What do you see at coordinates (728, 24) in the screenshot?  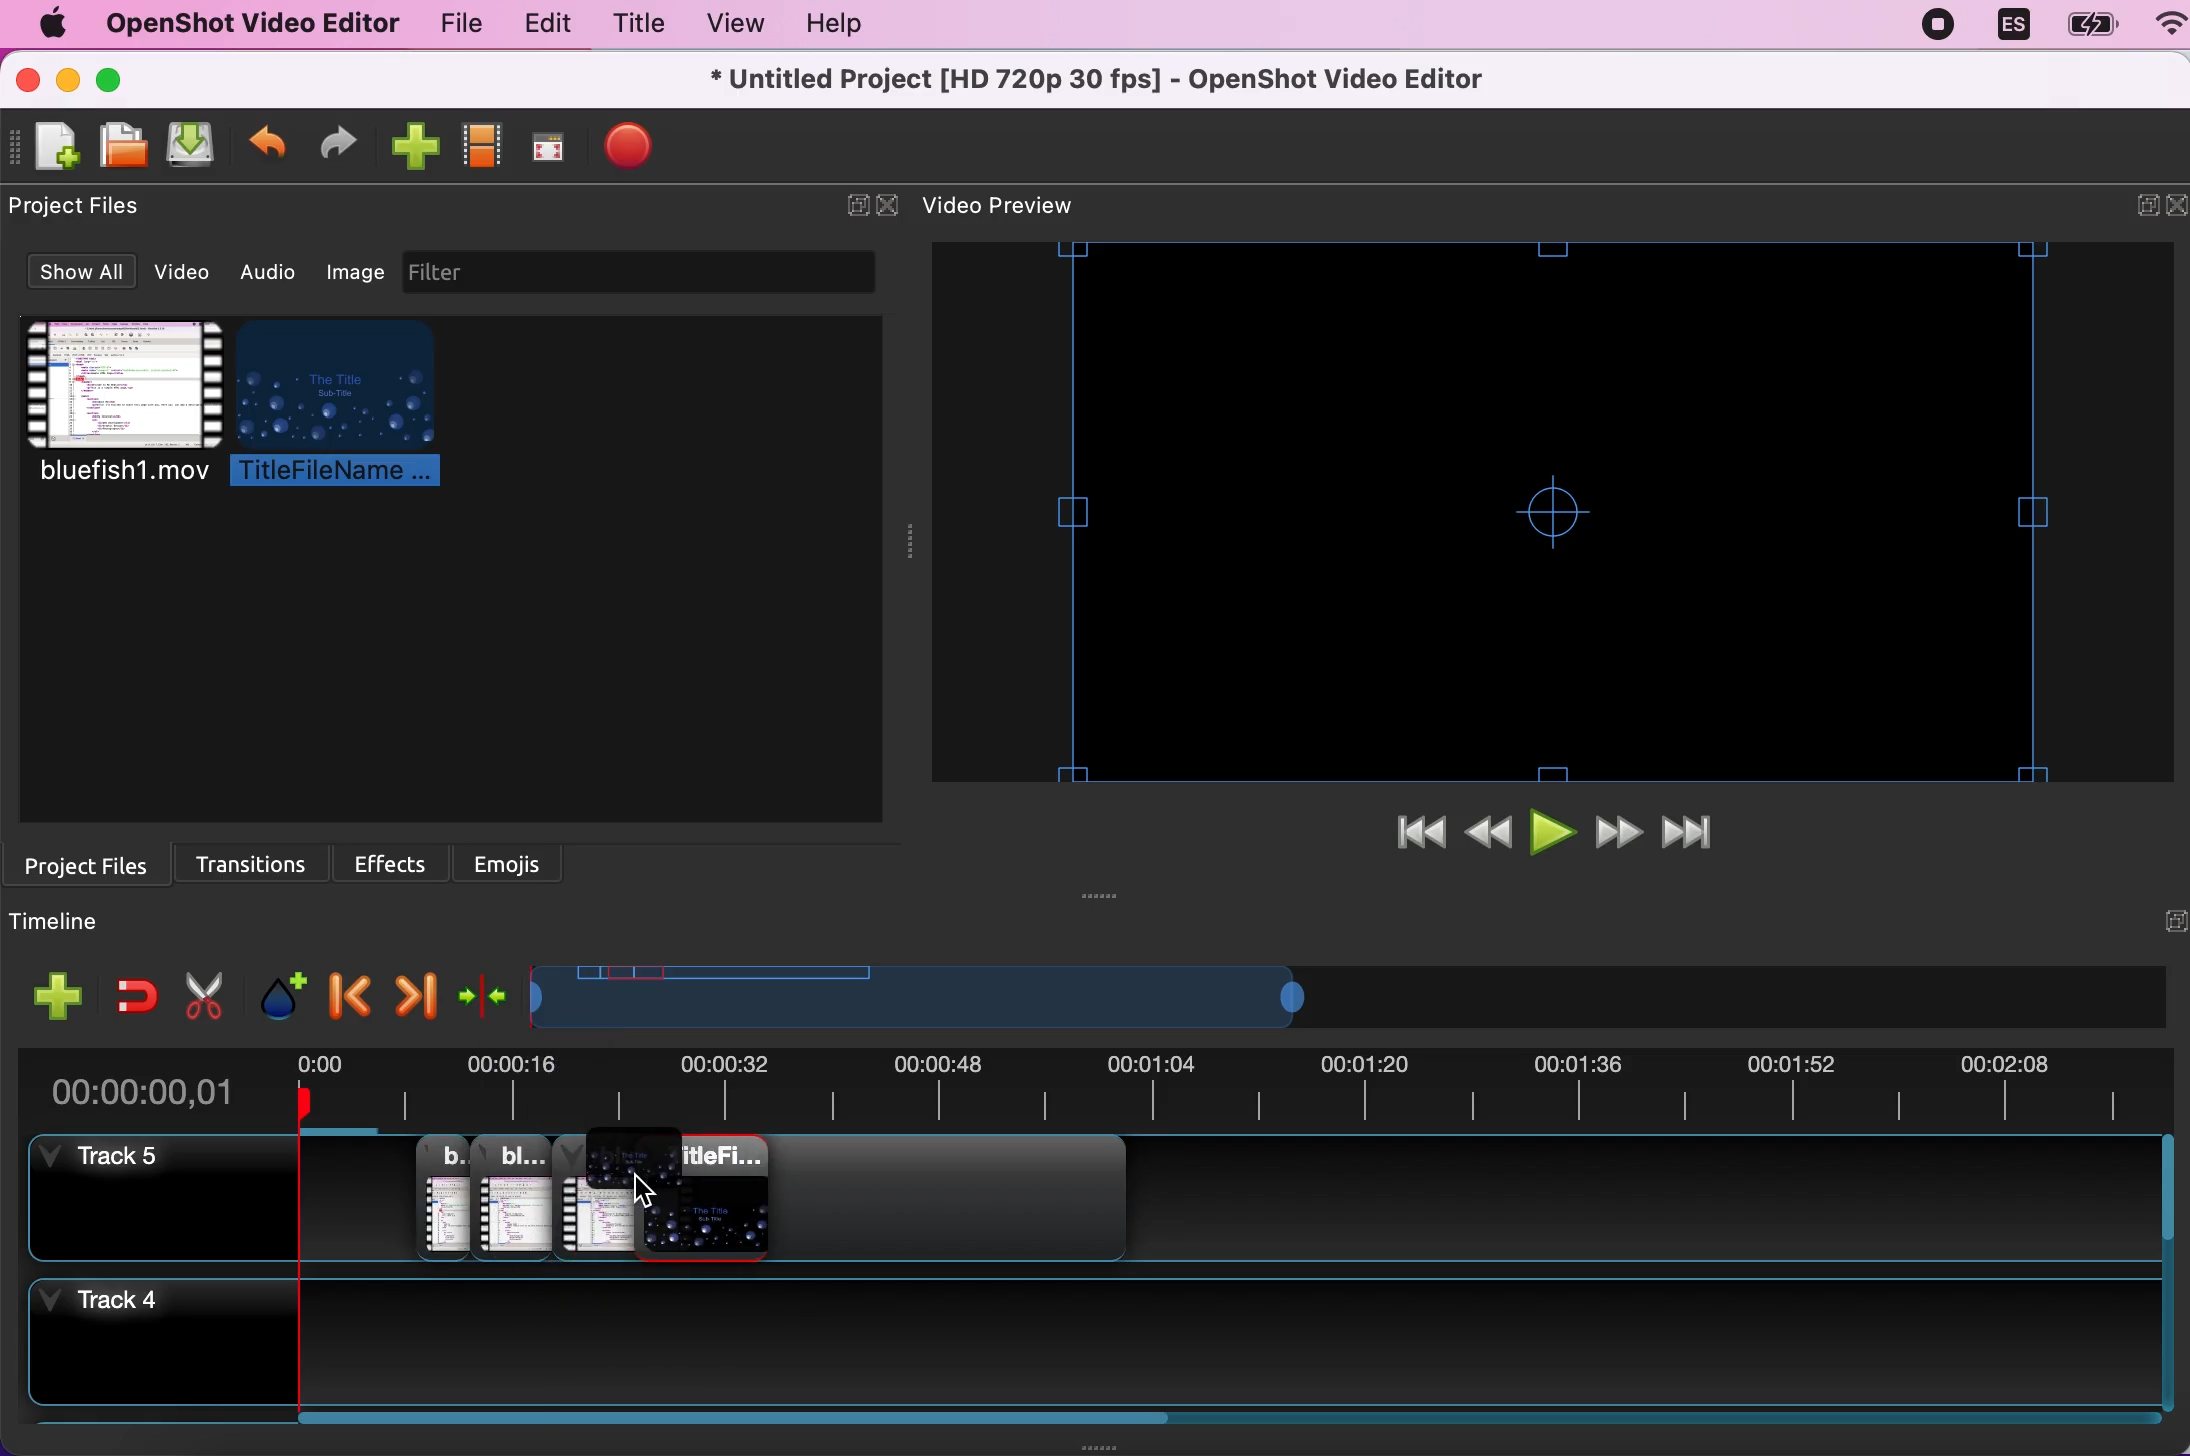 I see `view` at bounding box center [728, 24].